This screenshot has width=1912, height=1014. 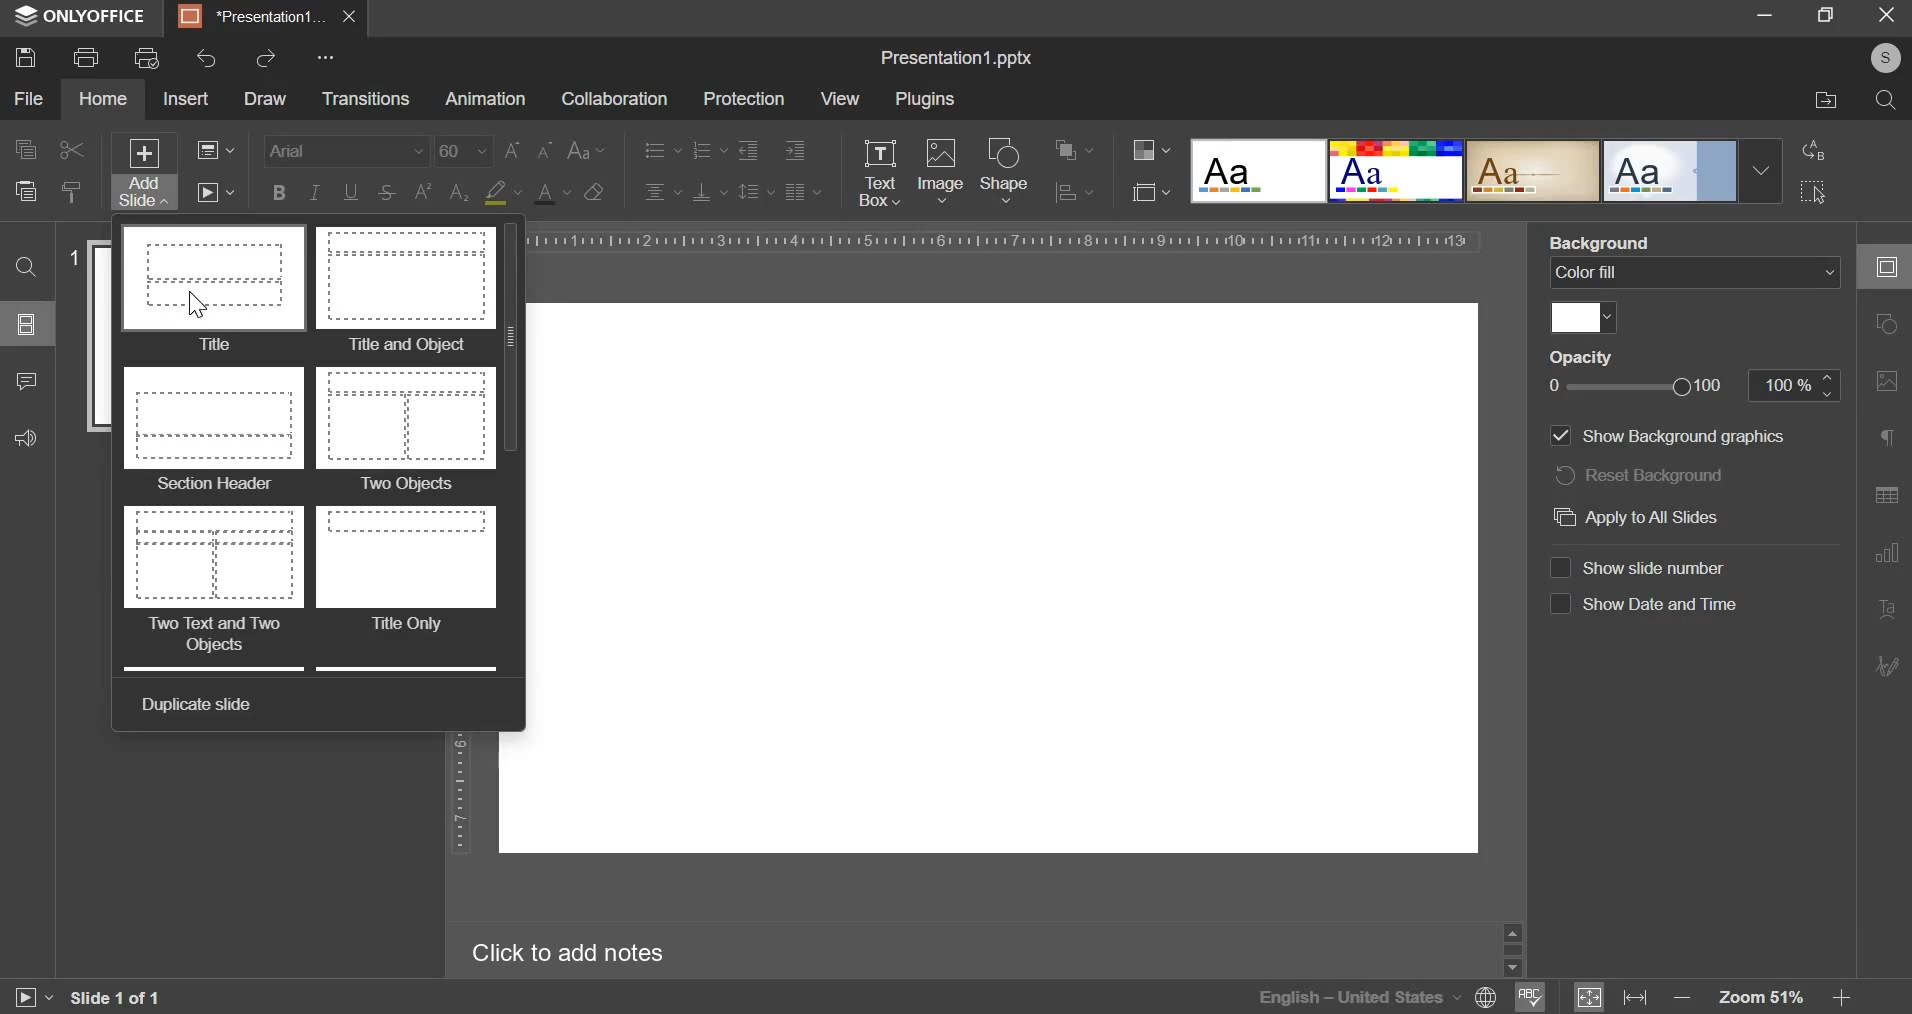 What do you see at coordinates (708, 149) in the screenshot?
I see `numbering` at bounding box center [708, 149].